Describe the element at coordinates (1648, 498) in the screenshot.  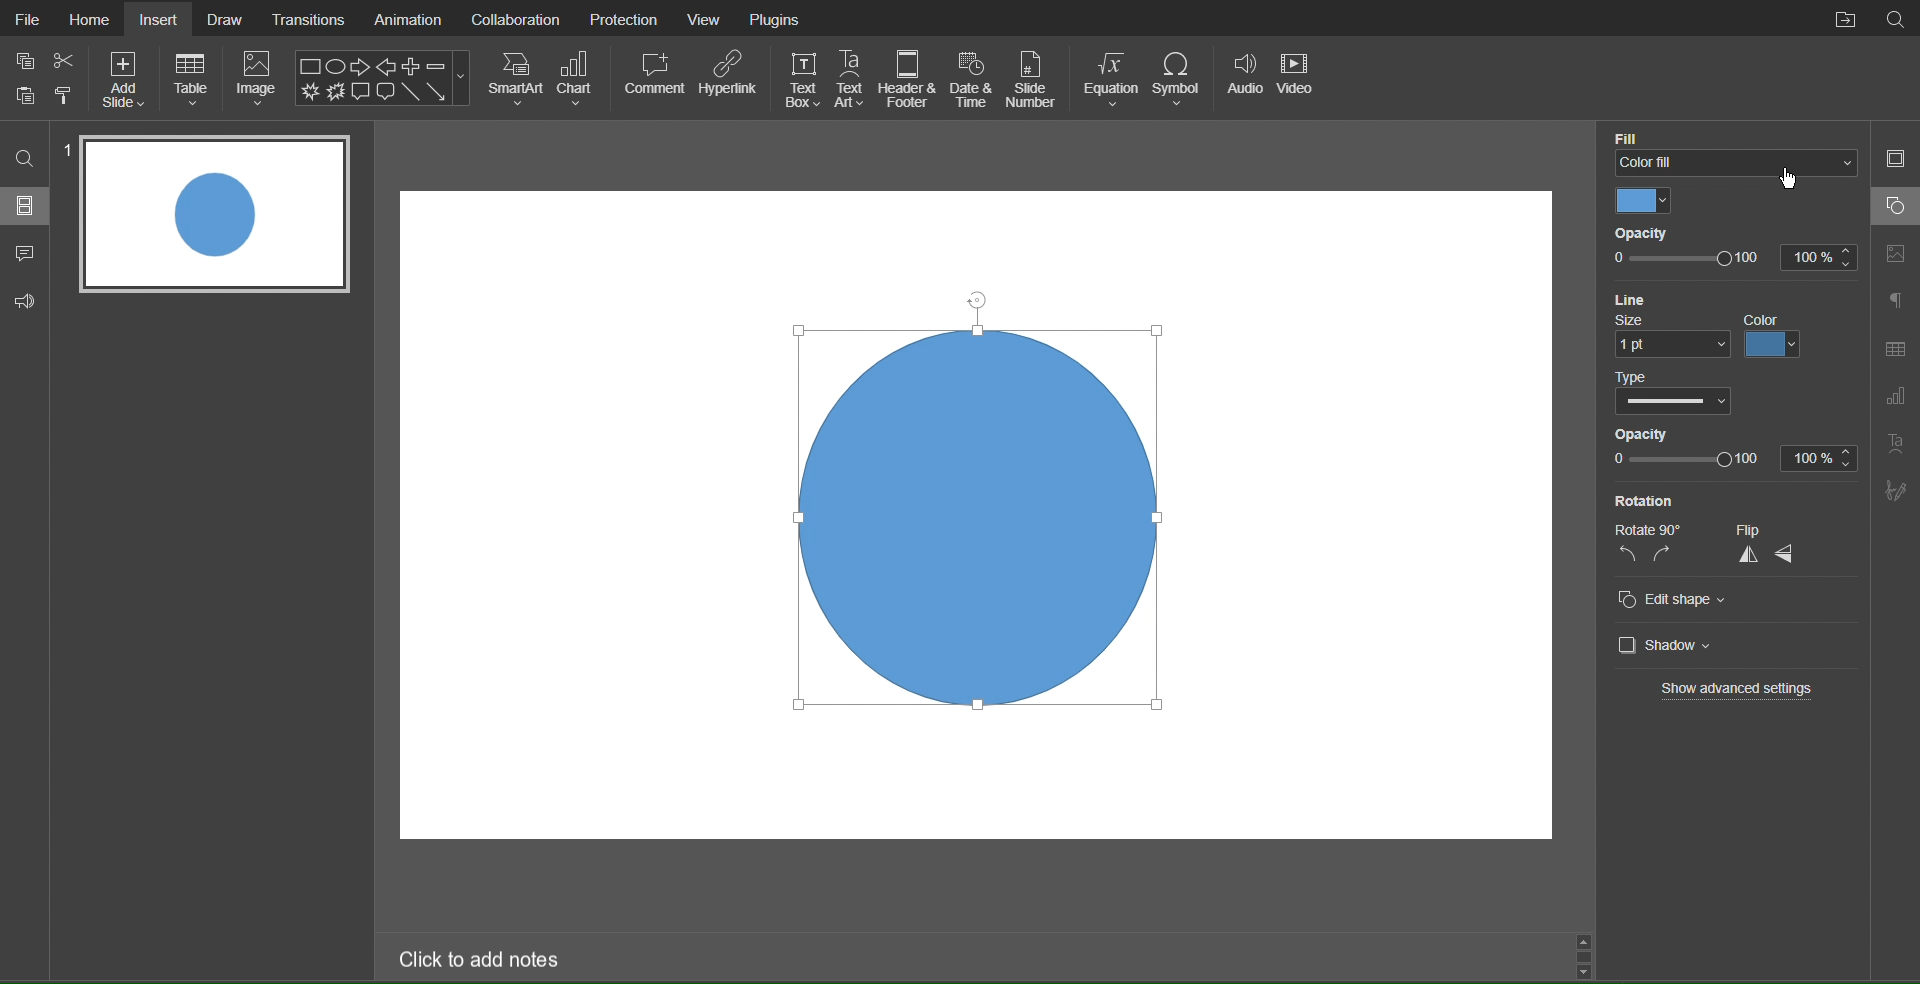
I see `Rotation` at that location.